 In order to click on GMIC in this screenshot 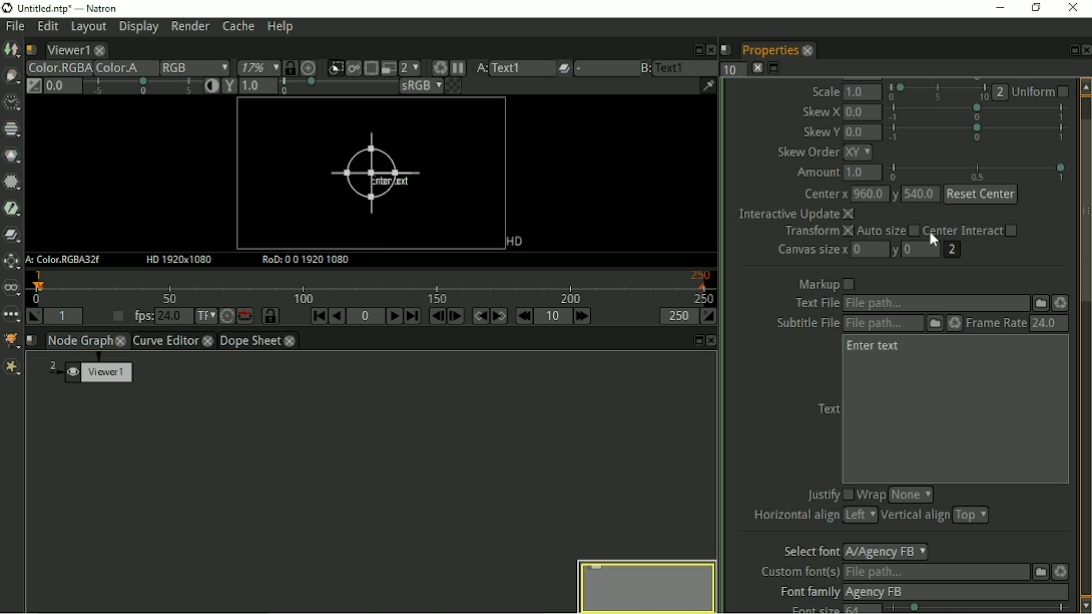, I will do `click(12, 340)`.